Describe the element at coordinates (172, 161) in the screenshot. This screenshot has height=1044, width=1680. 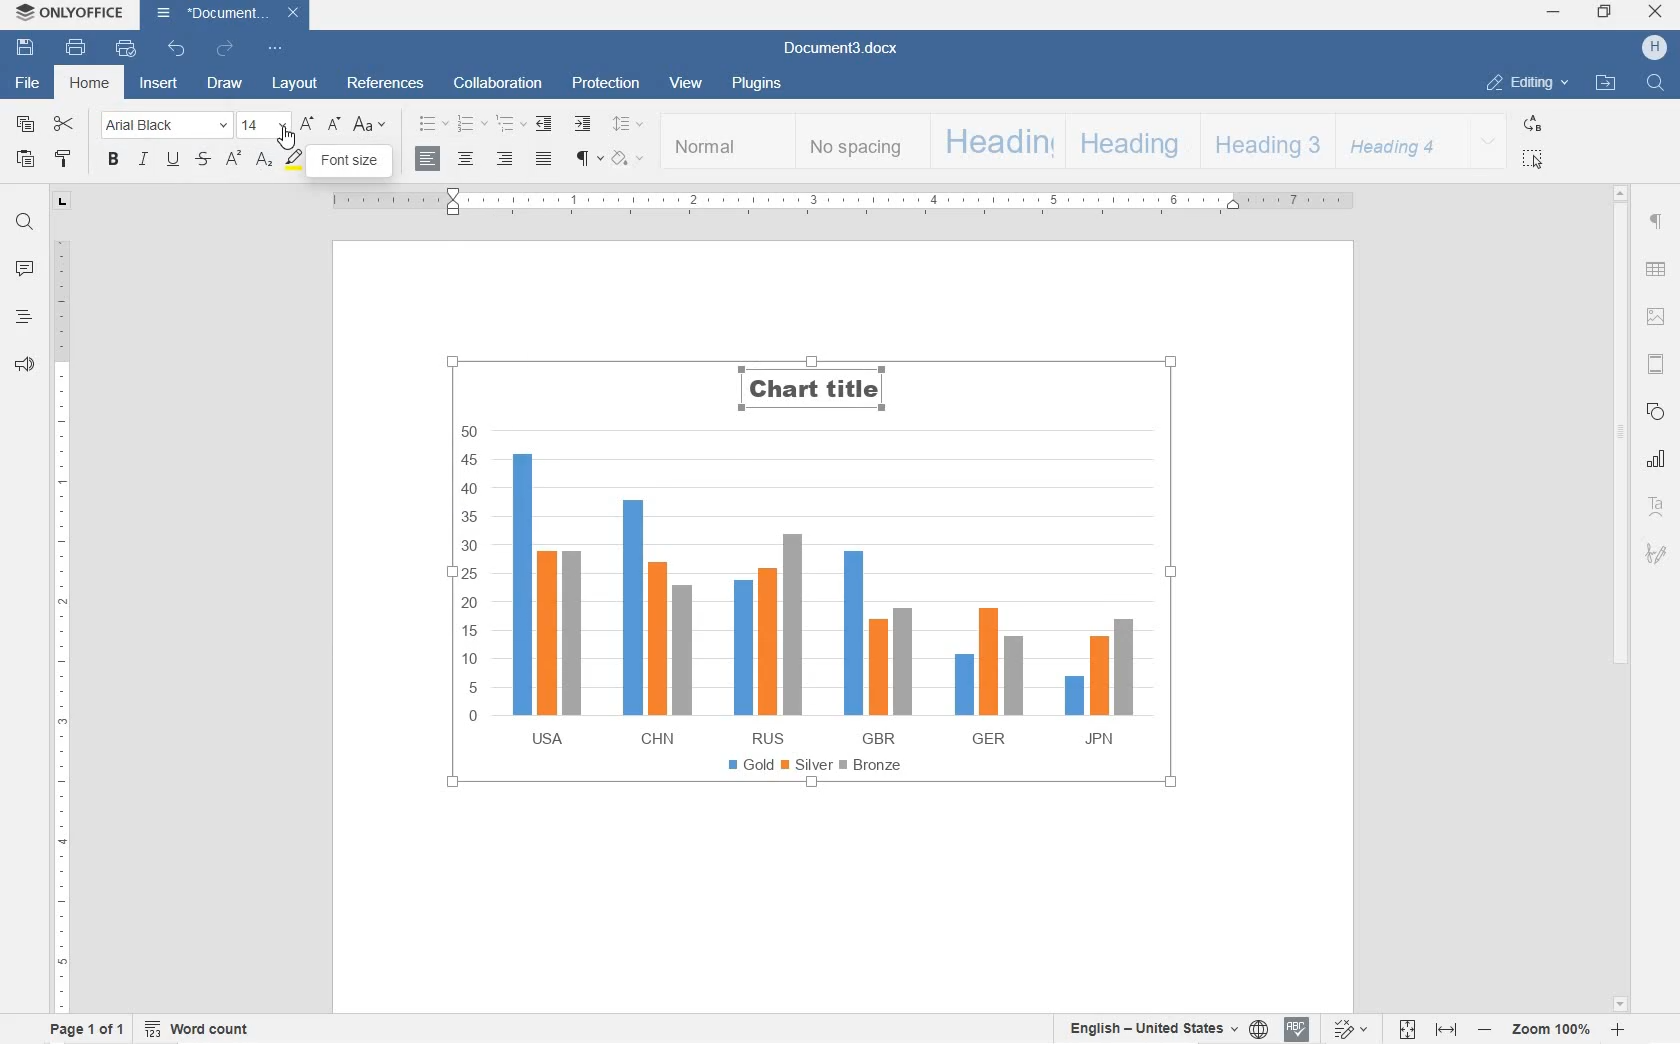
I see `UNDERLINE` at that location.